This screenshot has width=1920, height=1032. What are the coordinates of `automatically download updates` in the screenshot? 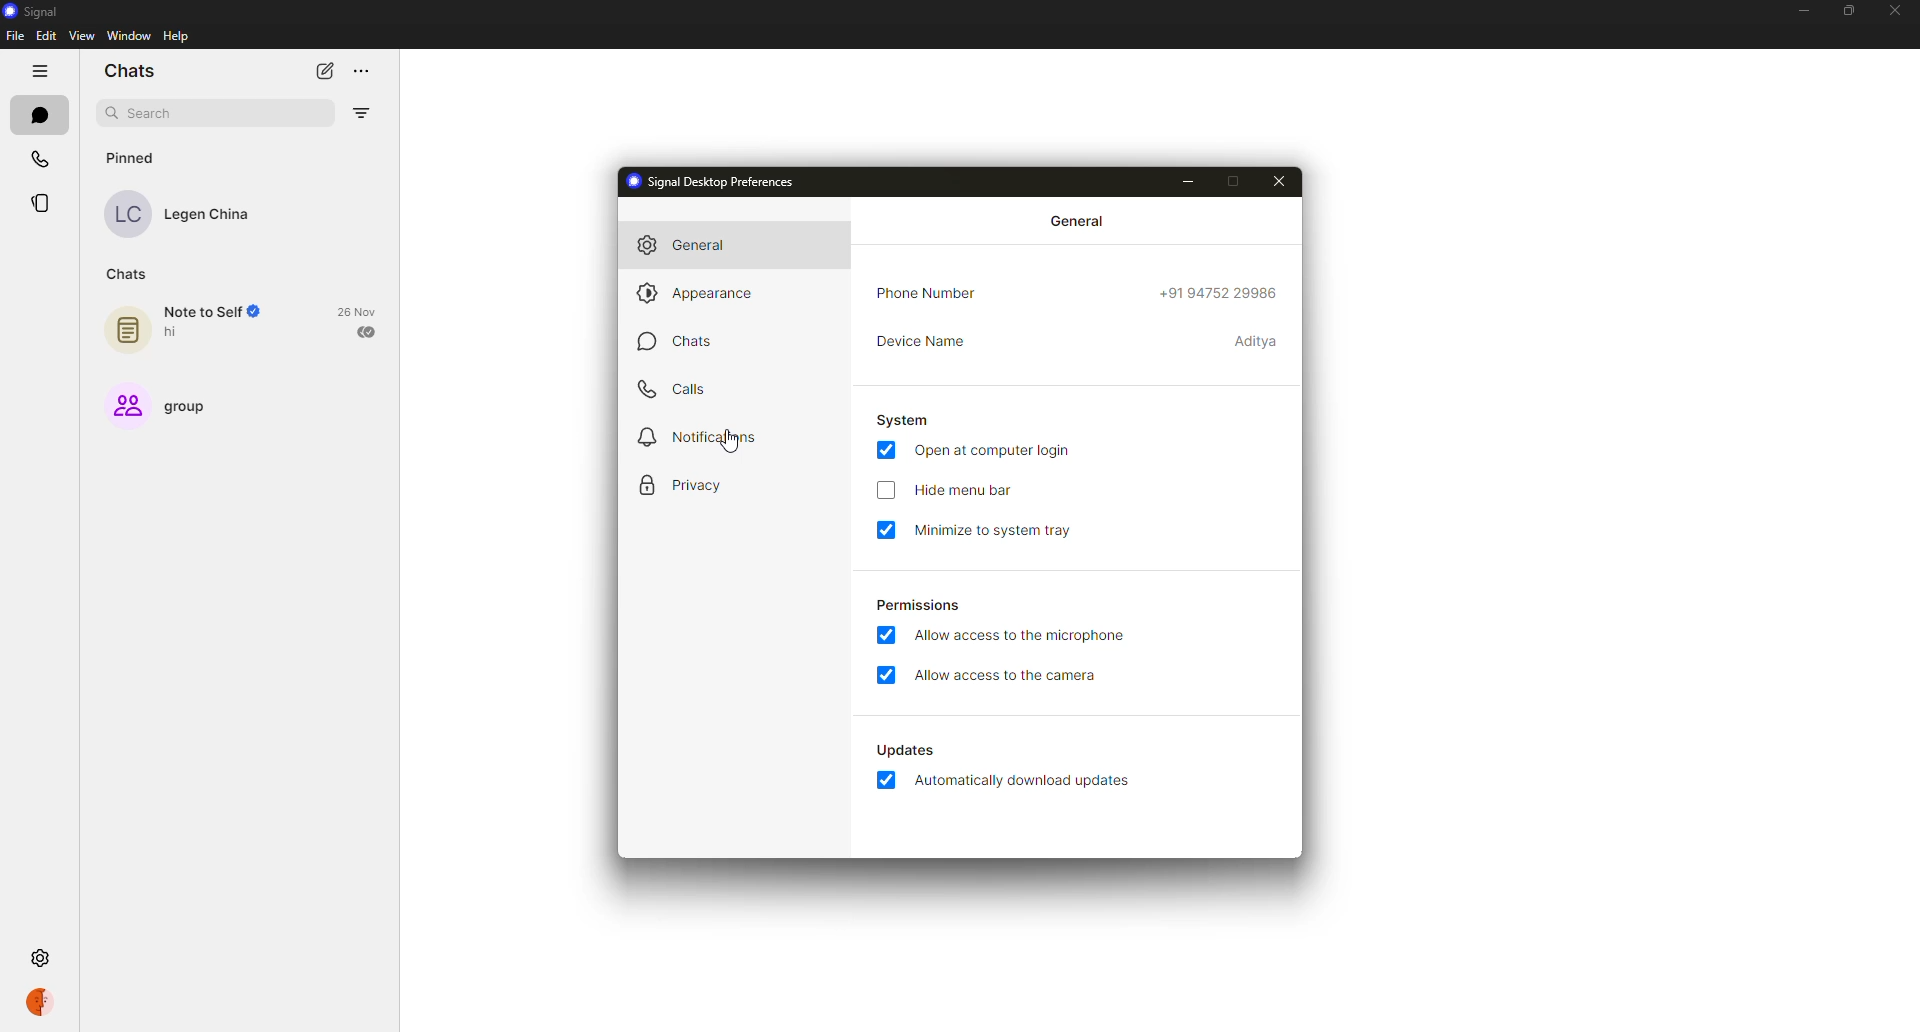 It's located at (1028, 781).